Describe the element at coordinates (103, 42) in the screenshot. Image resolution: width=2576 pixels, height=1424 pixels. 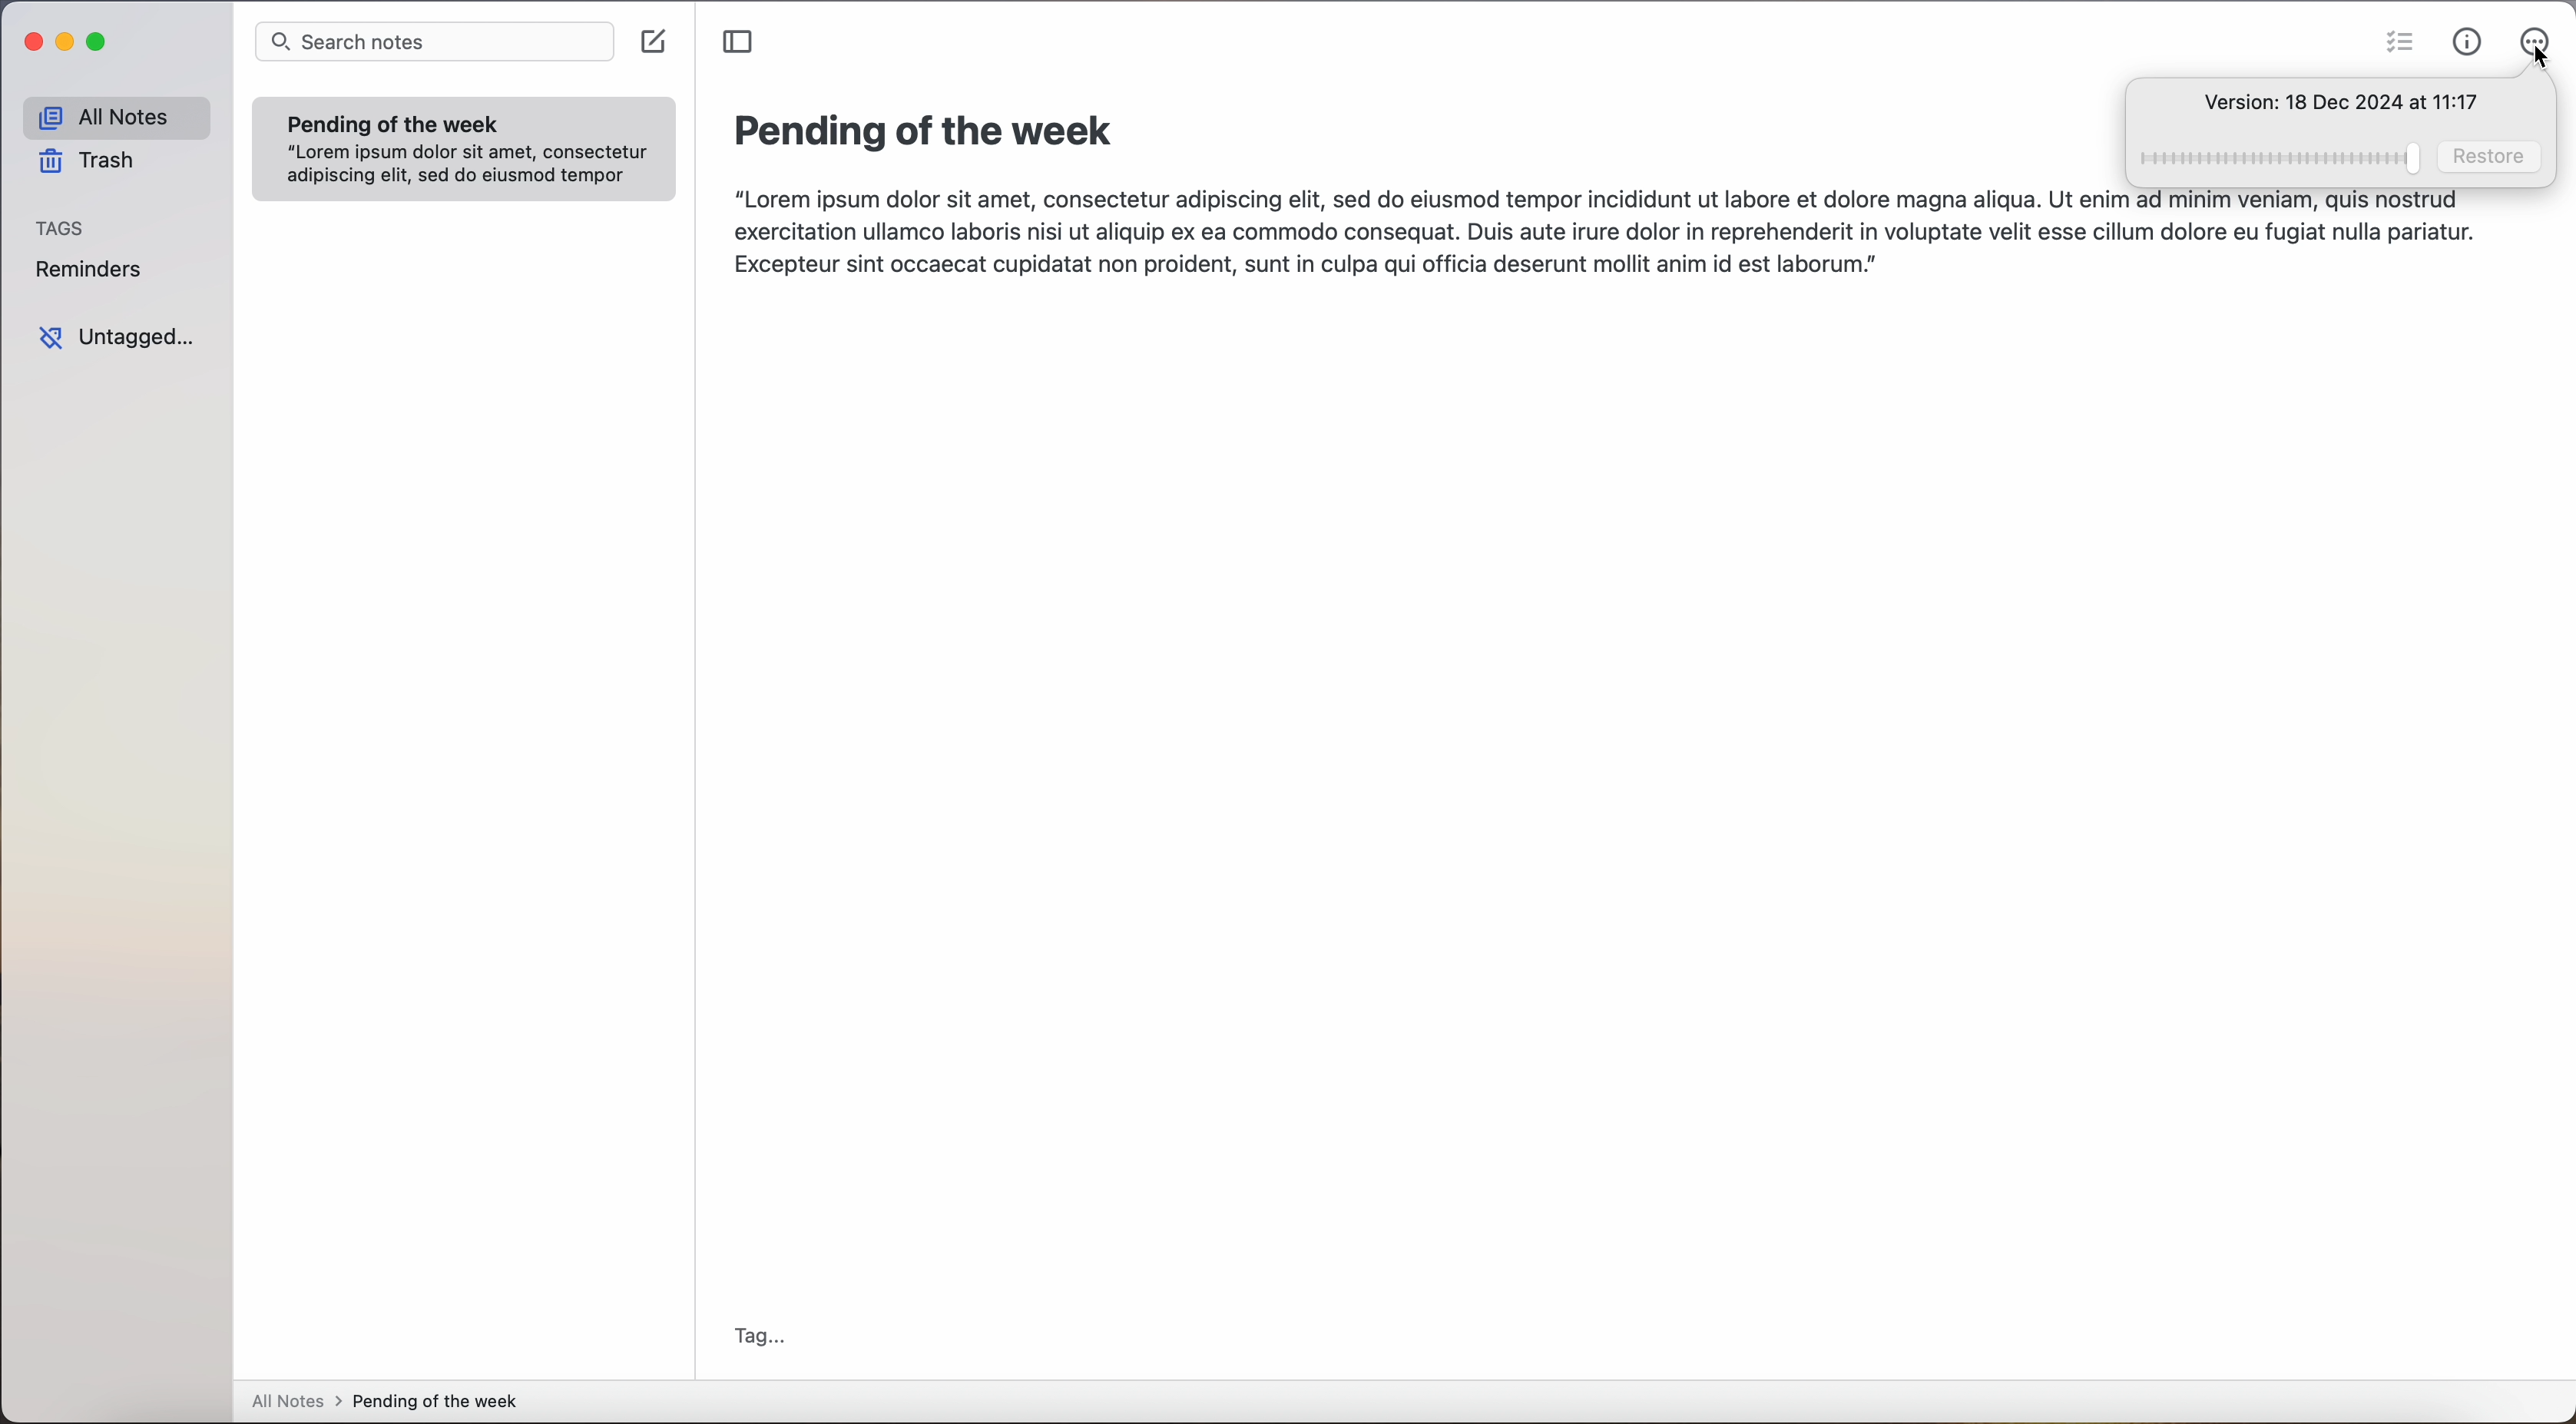
I see `maximize Simplenote` at that location.